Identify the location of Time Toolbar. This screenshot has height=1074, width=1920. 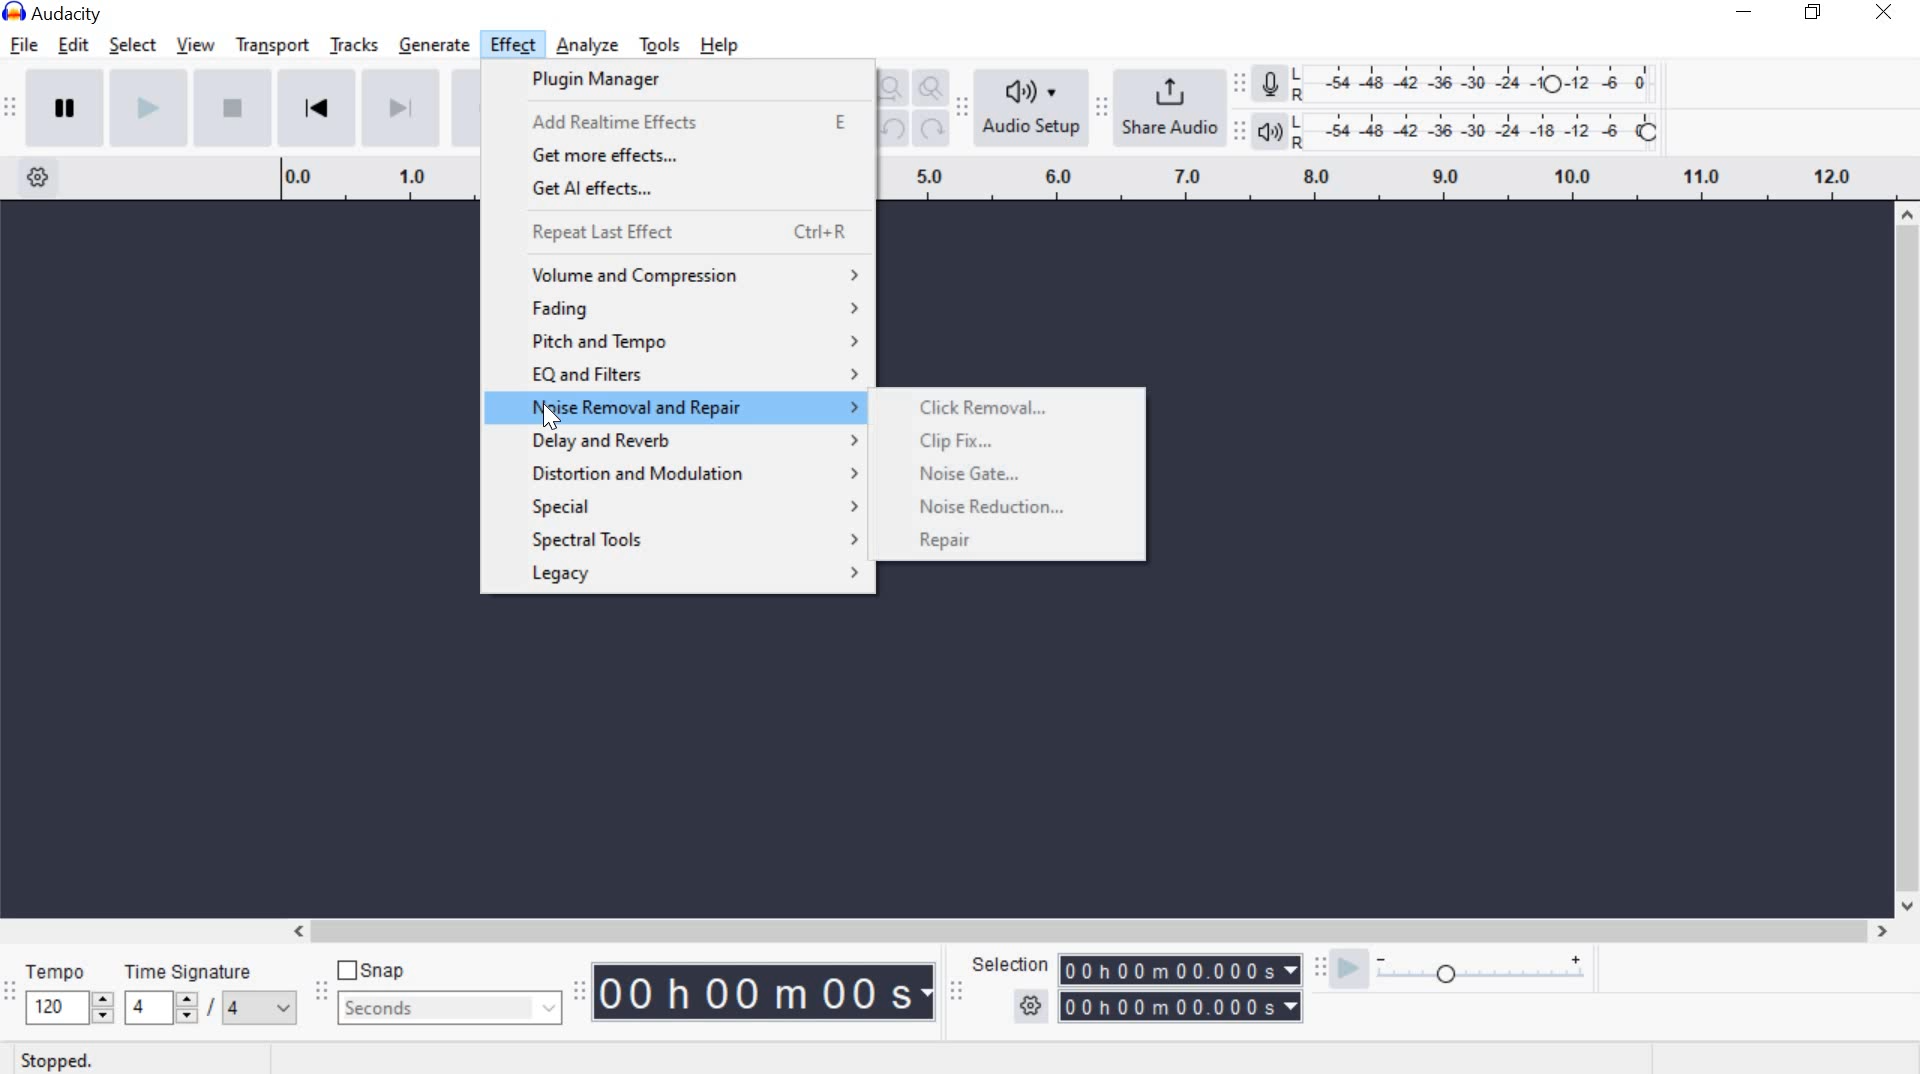
(578, 991).